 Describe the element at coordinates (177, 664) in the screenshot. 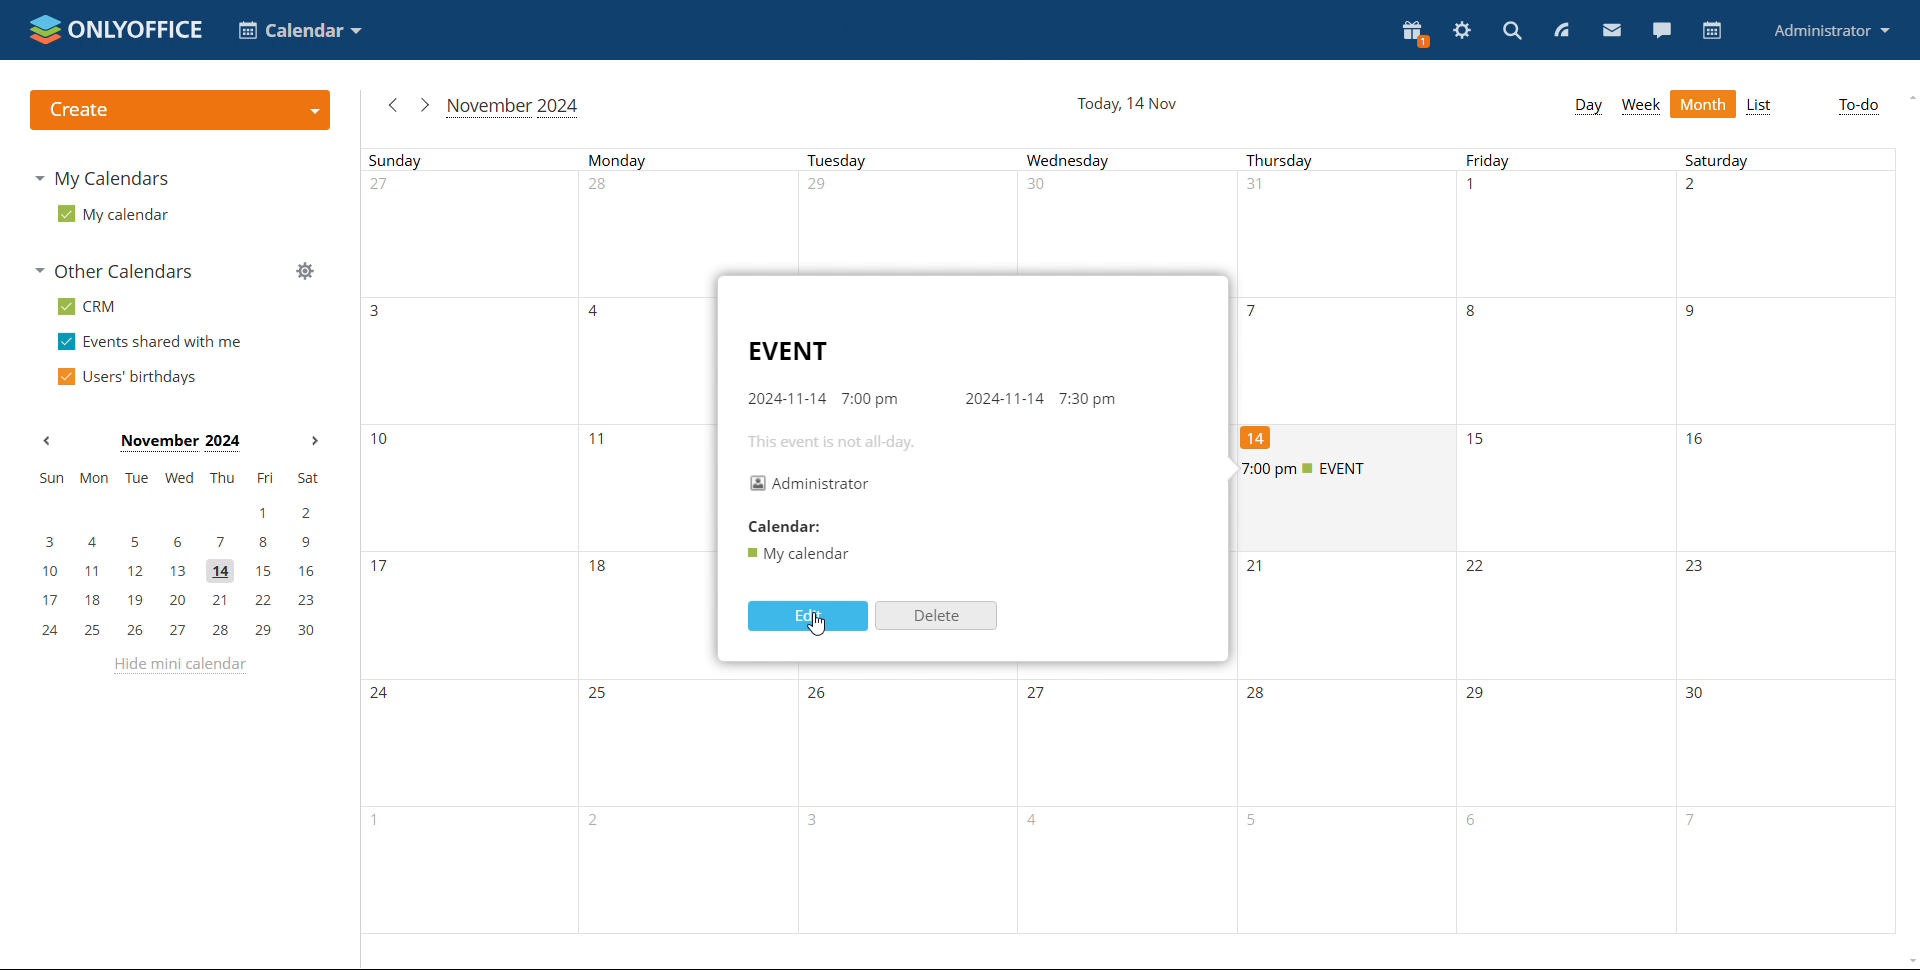

I see `hide mini calendar` at that location.